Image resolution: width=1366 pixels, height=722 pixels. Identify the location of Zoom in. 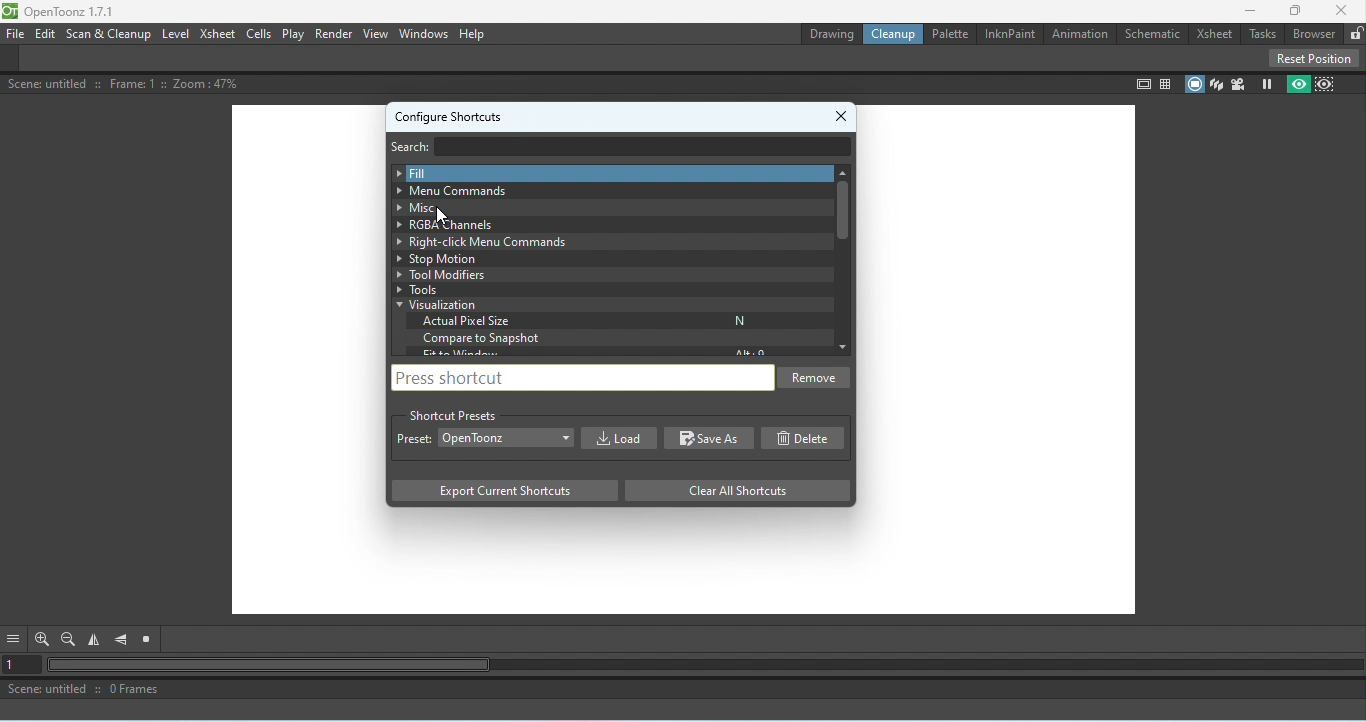
(40, 639).